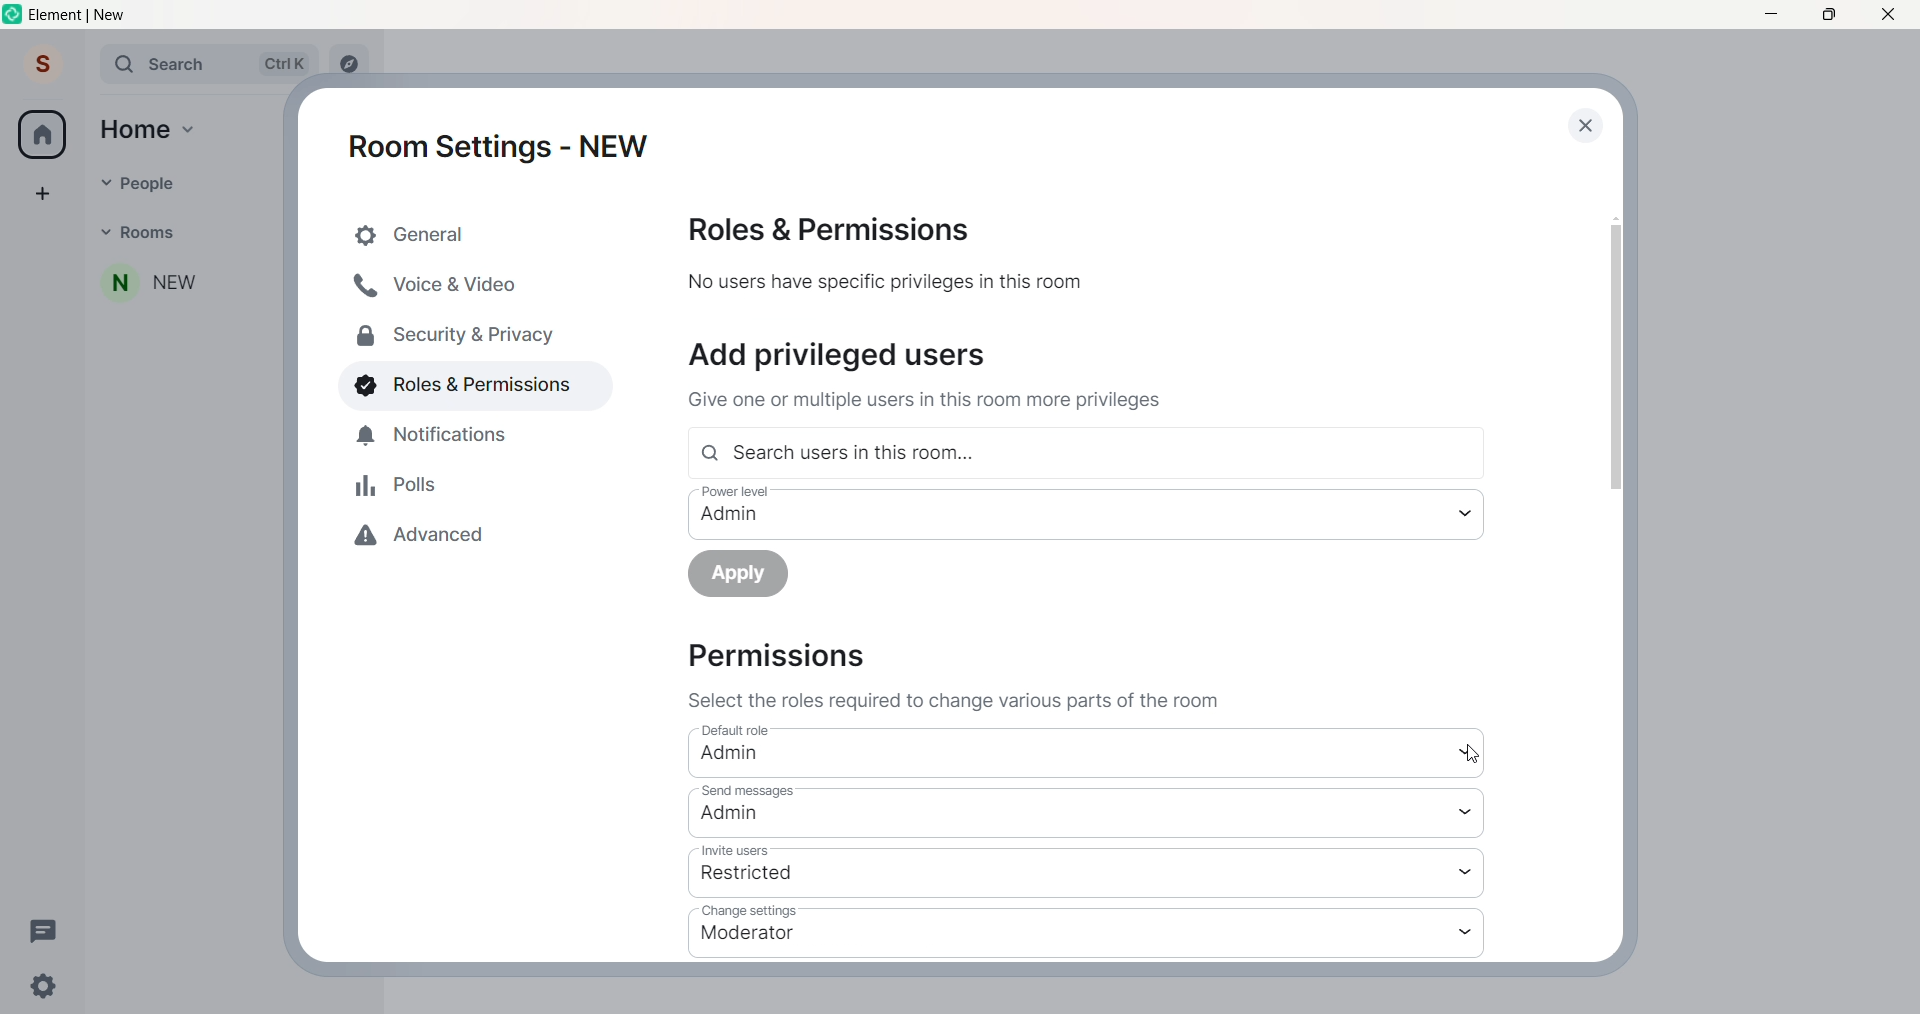 The width and height of the screenshot is (1920, 1014). What do you see at coordinates (446, 333) in the screenshot?
I see `security and privacy` at bounding box center [446, 333].